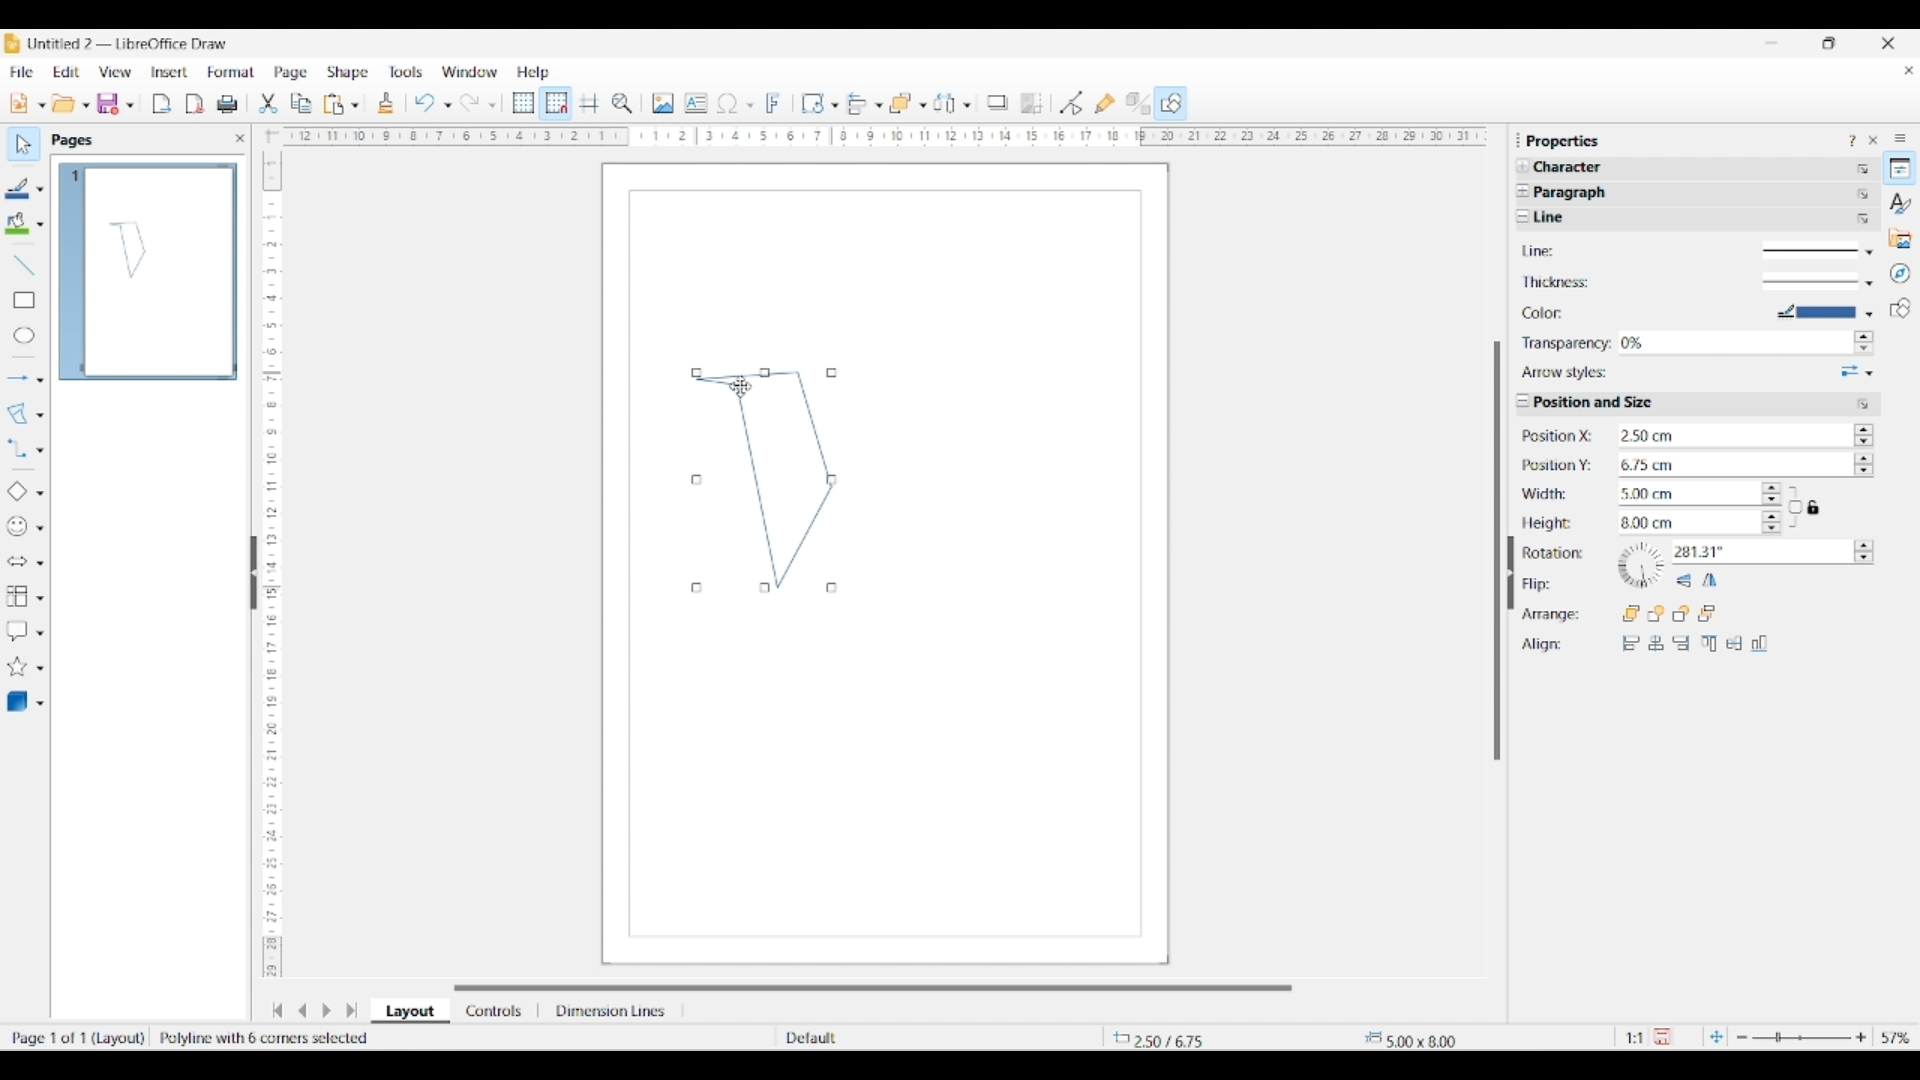 The height and width of the screenshot is (1080, 1920). What do you see at coordinates (1635, 1038) in the screenshot?
I see `Scaling factor of the document` at bounding box center [1635, 1038].